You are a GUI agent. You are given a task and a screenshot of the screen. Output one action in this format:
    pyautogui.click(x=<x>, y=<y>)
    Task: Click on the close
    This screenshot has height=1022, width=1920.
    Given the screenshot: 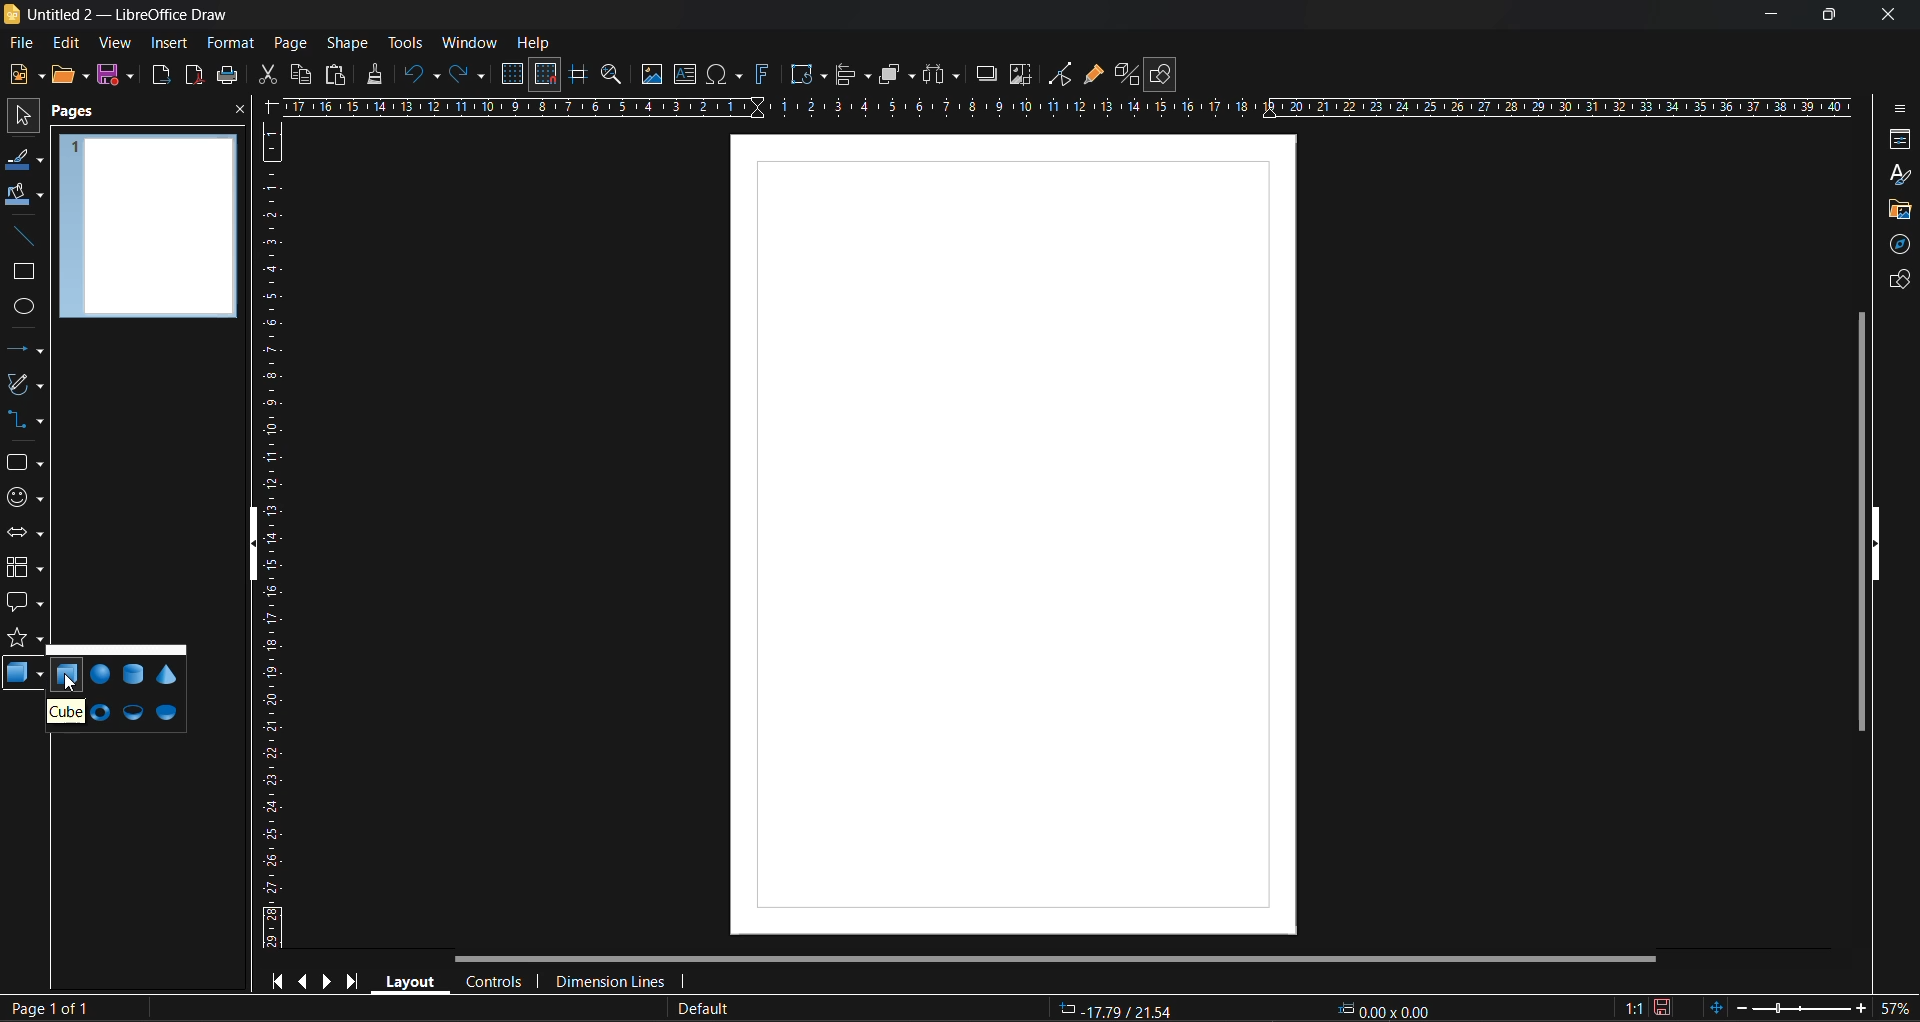 What is the action you would take?
    pyautogui.click(x=237, y=114)
    